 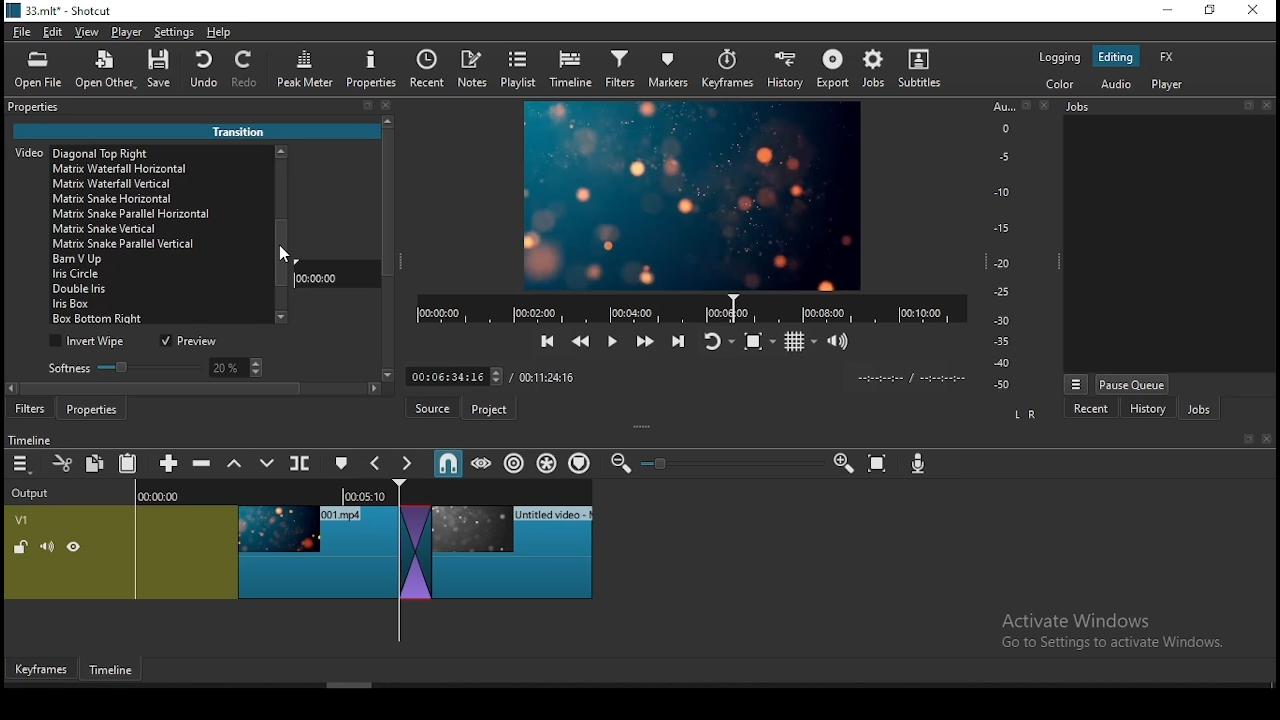 What do you see at coordinates (643, 342) in the screenshot?
I see `play quickly forward` at bounding box center [643, 342].